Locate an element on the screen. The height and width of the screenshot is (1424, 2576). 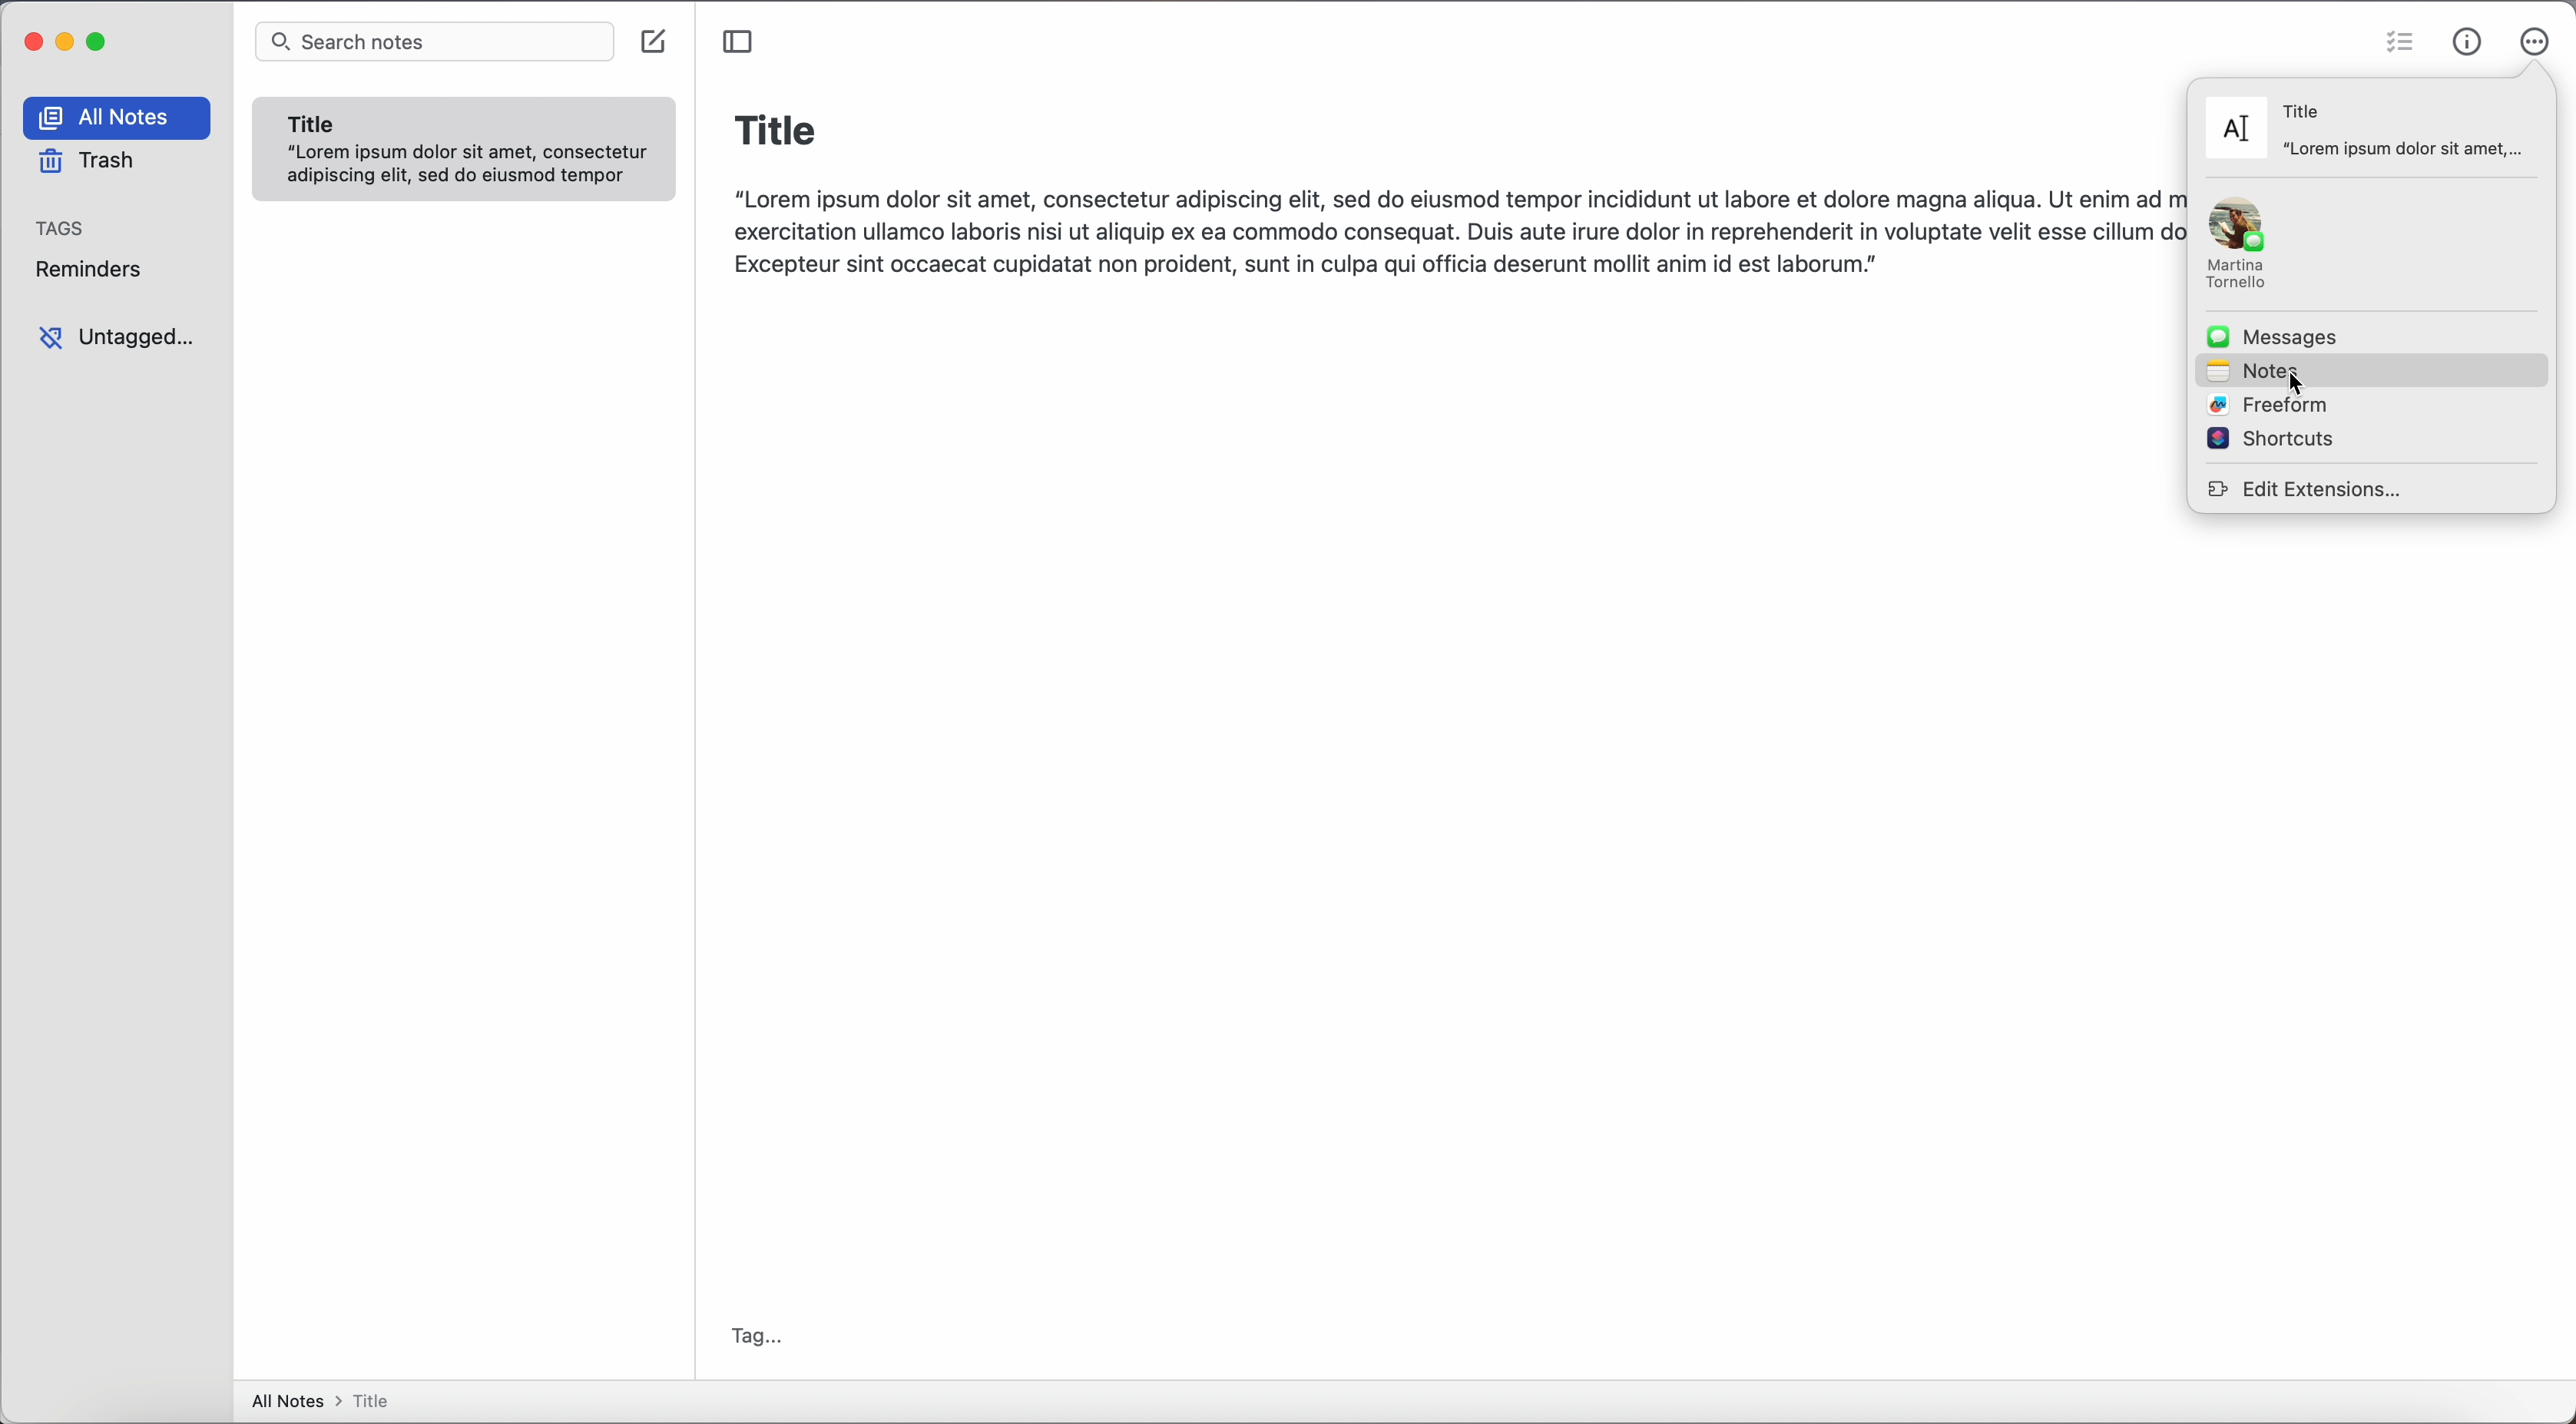
all notes > title is located at coordinates (327, 1400).